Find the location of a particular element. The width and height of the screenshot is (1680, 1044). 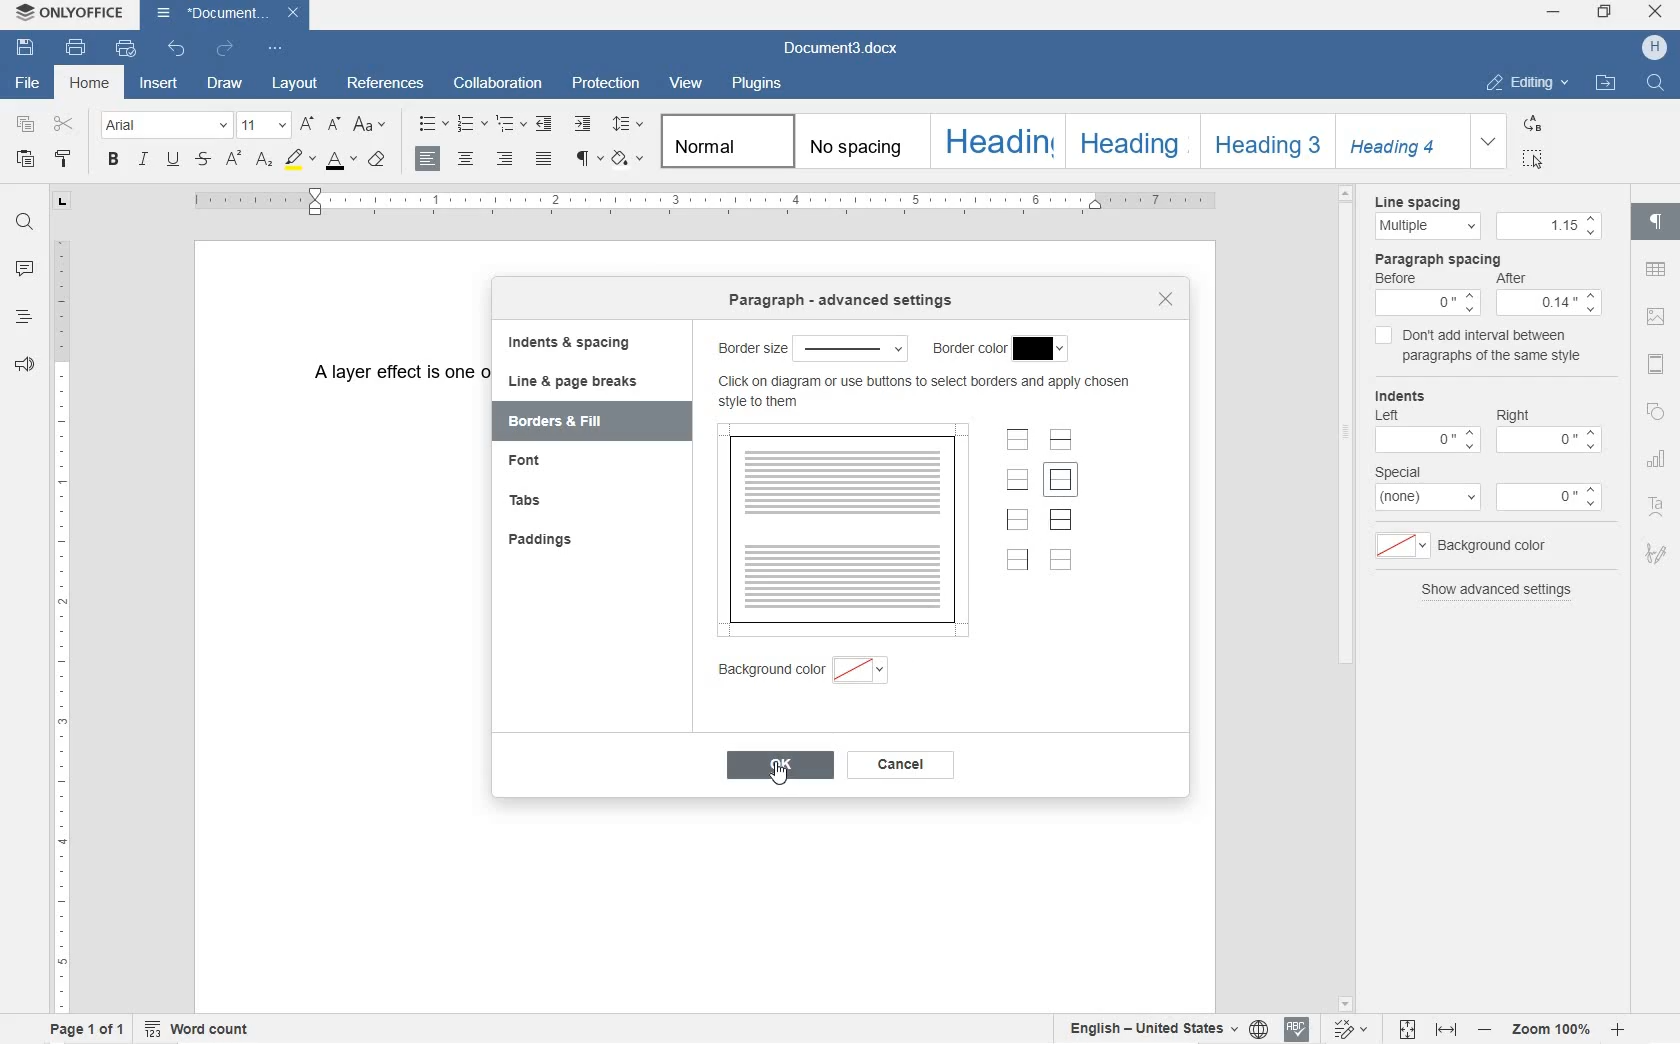

BULLET is located at coordinates (431, 125).